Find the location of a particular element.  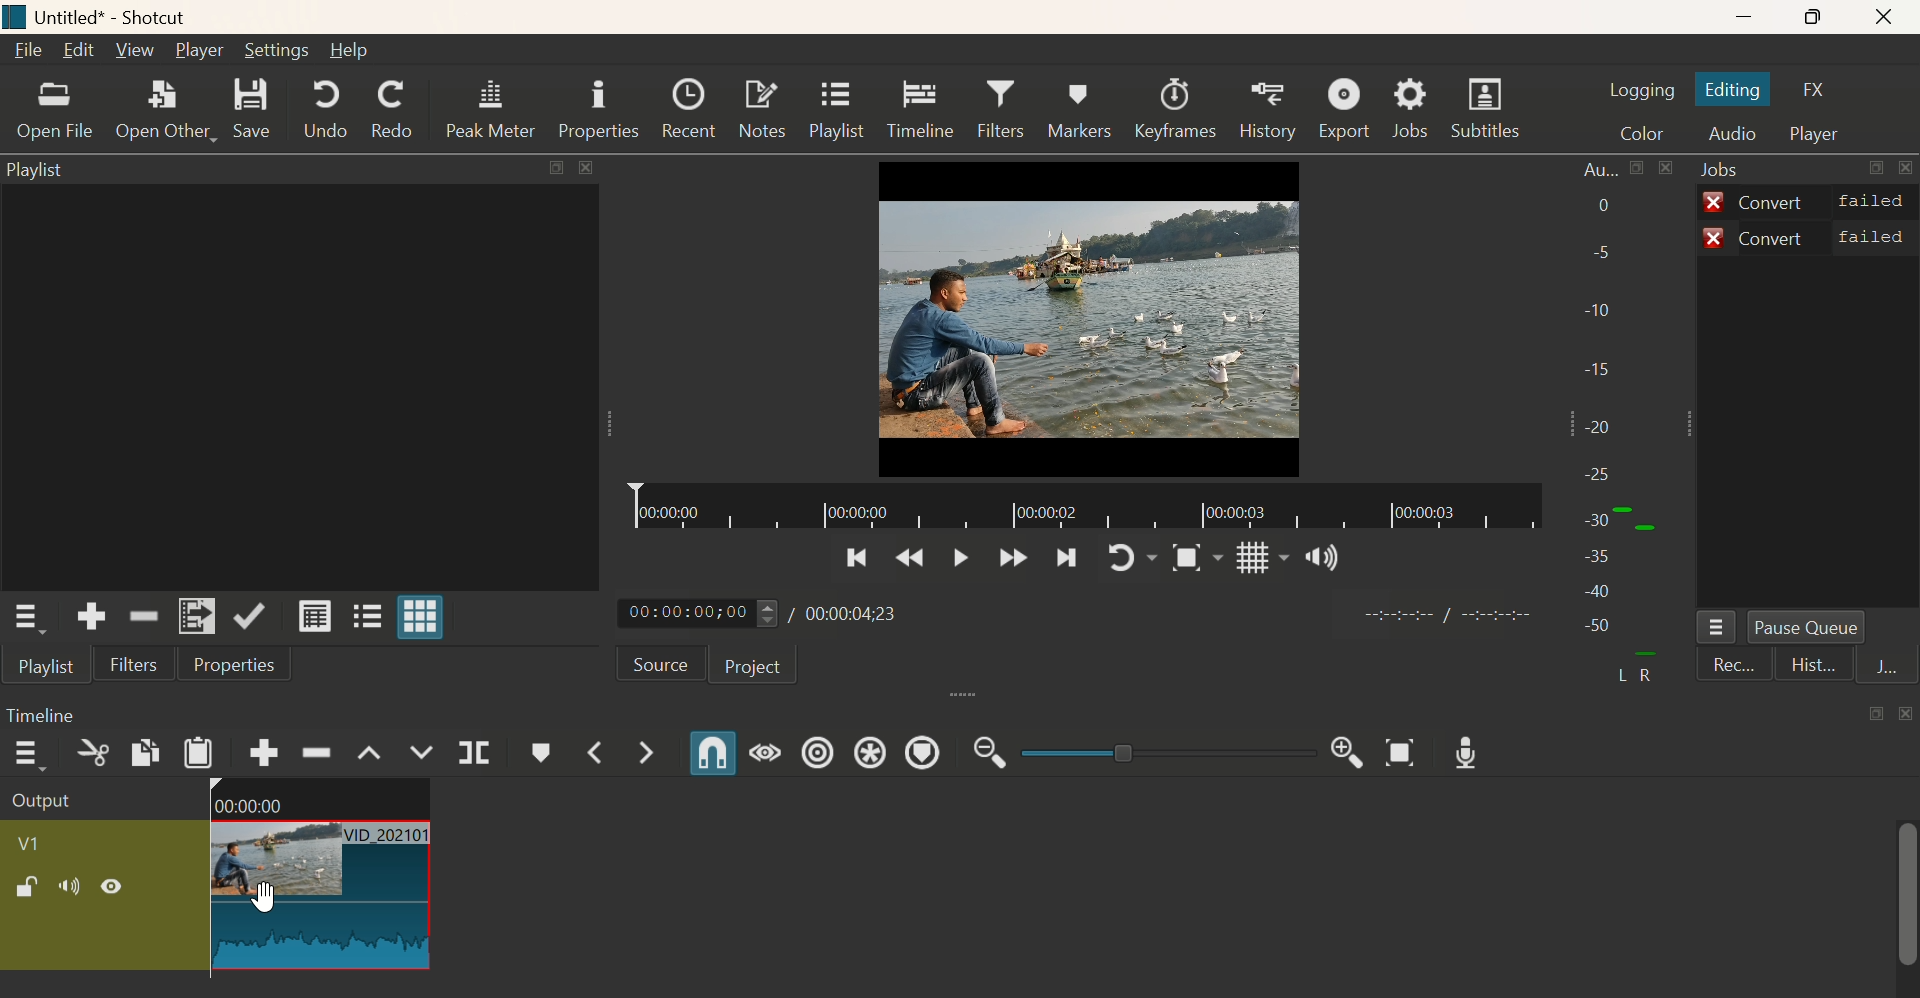

time is located at coordinates (1443, 615).